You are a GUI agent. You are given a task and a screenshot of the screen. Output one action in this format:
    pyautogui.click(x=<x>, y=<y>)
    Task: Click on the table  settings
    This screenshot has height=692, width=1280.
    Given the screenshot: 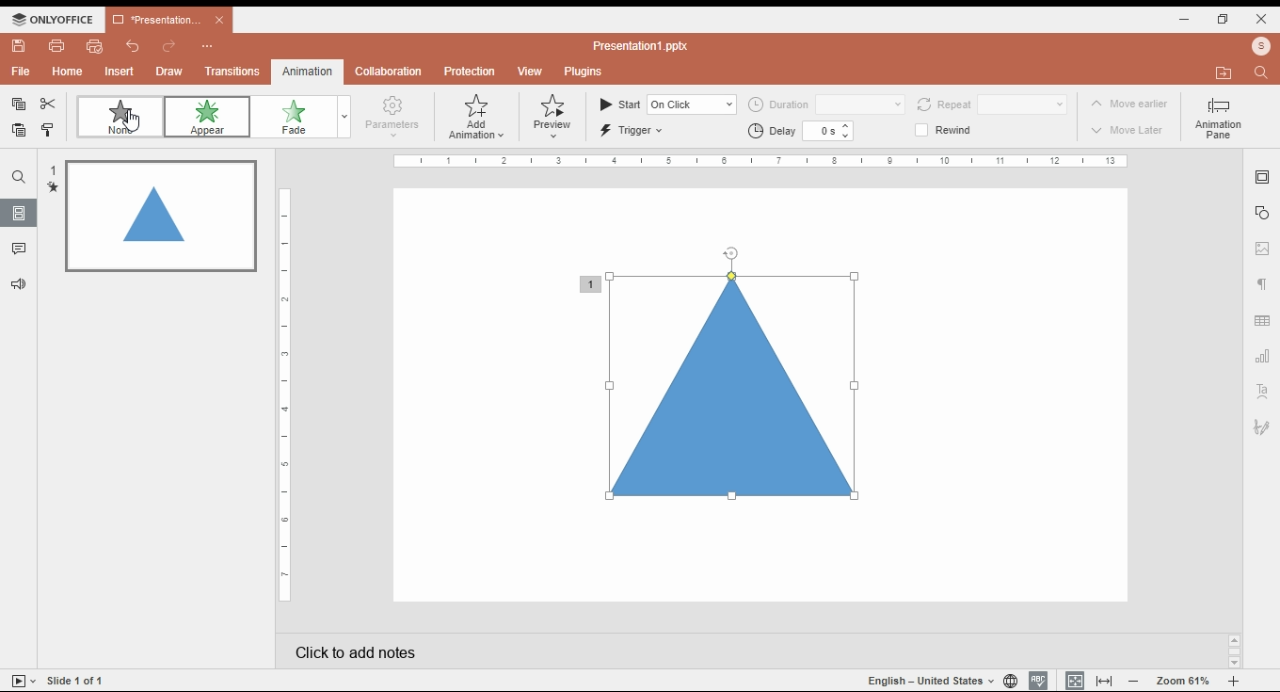 What is the action you would take?
    pyautogui.click(x=1263, y=320)
    